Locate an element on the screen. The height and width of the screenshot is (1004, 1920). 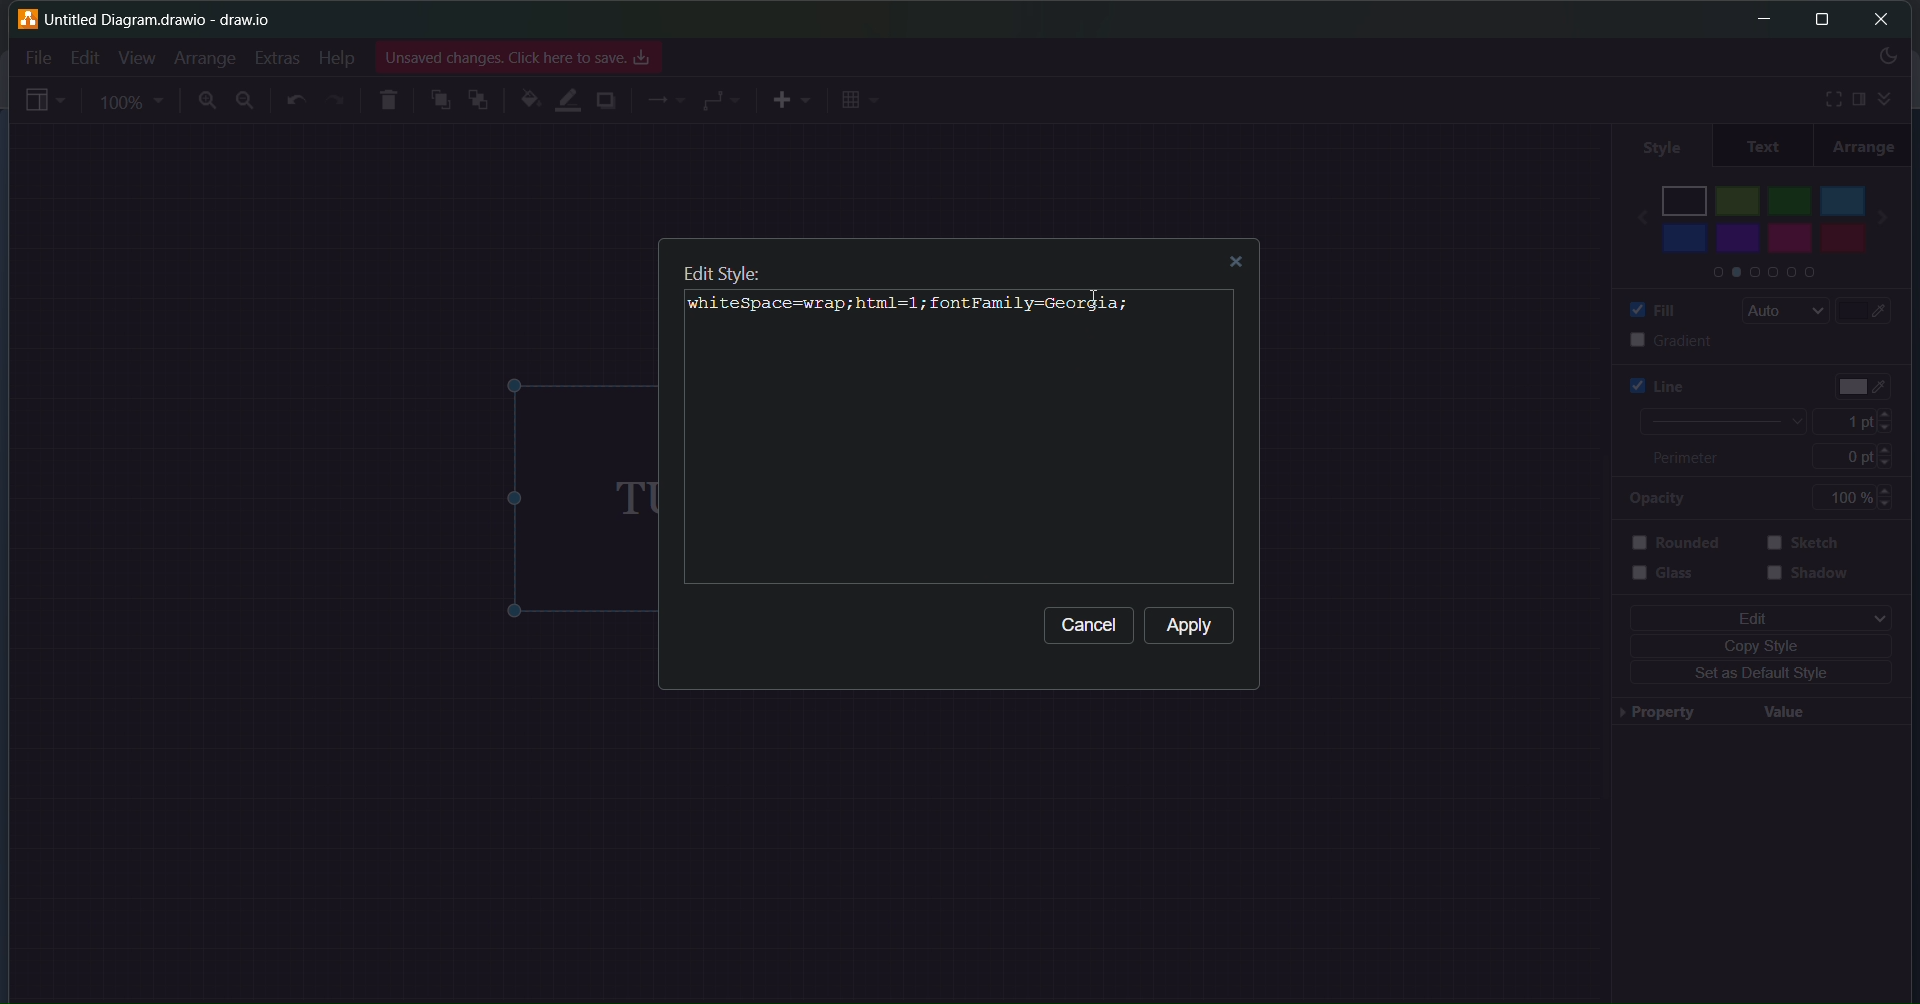
line is located at coordinates (1646, 385).